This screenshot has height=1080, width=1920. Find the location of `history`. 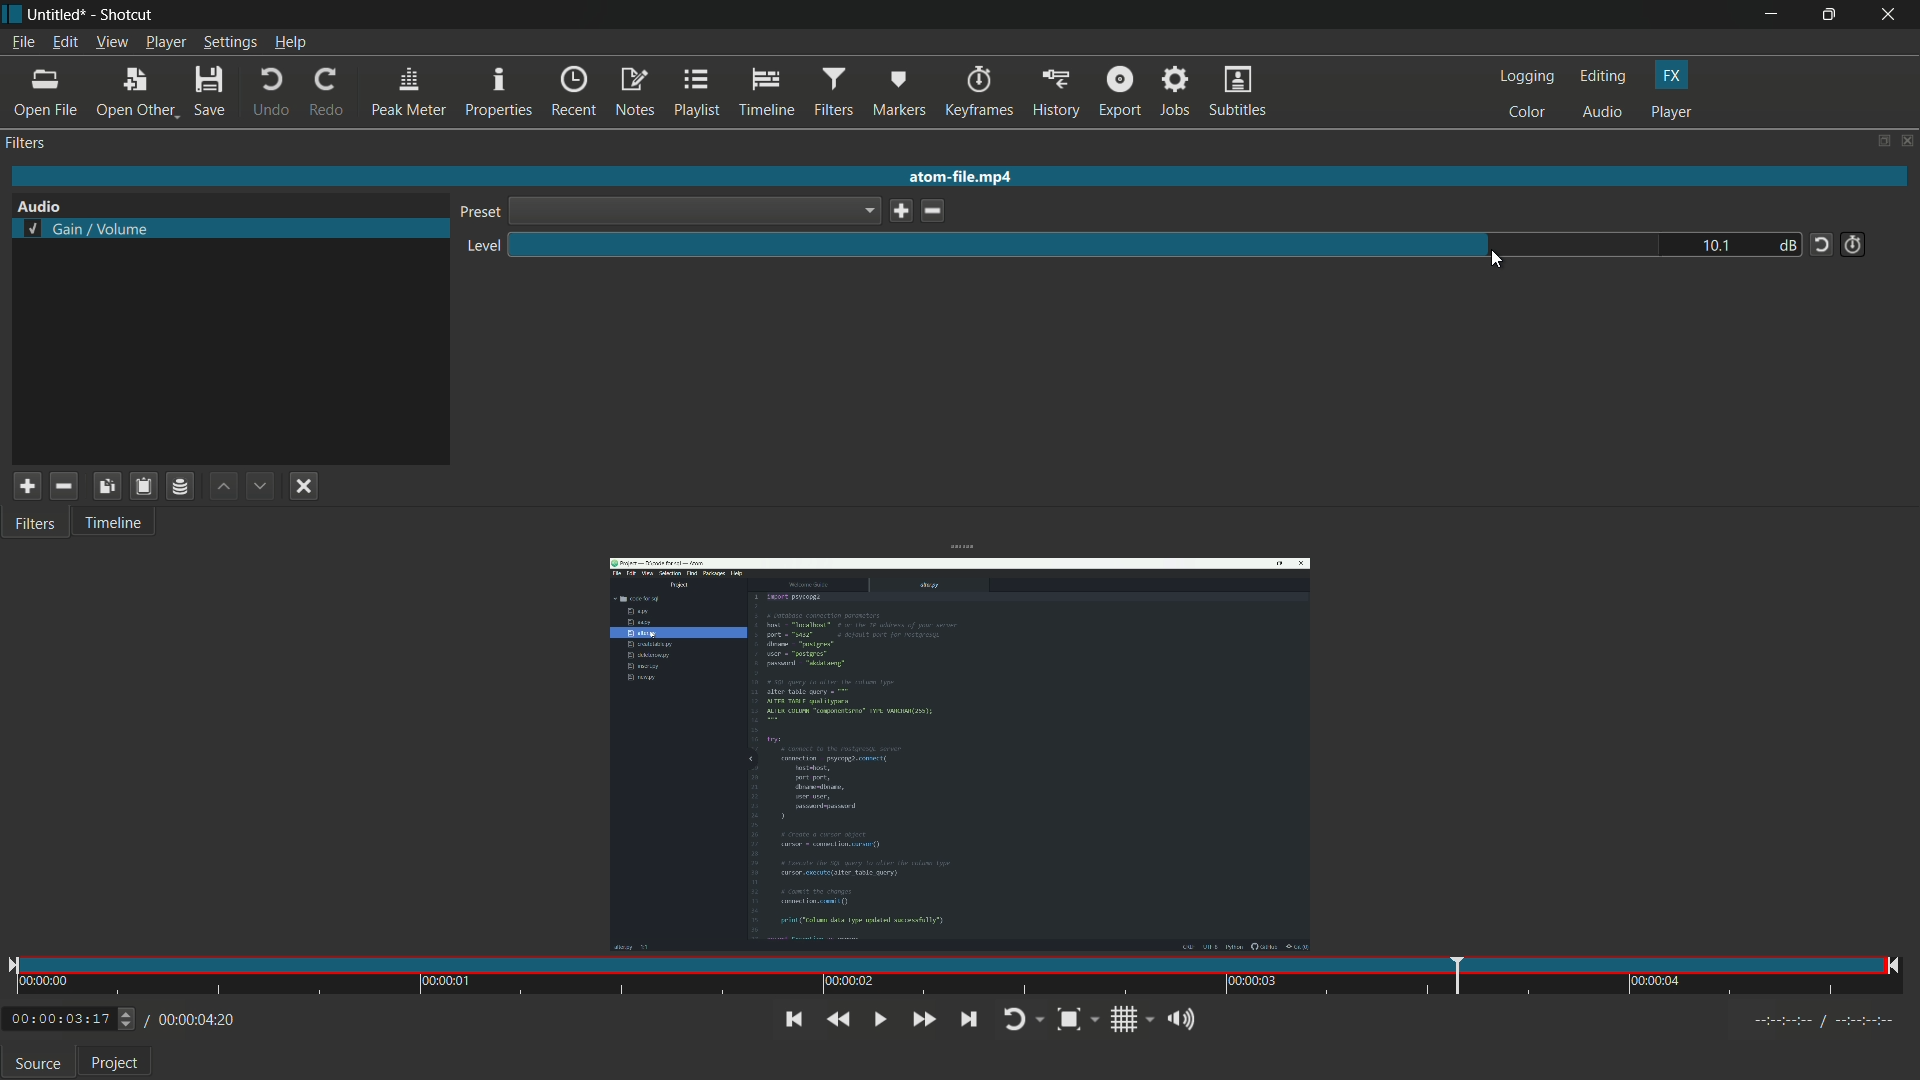

history is located at coordinates (1057, 93).